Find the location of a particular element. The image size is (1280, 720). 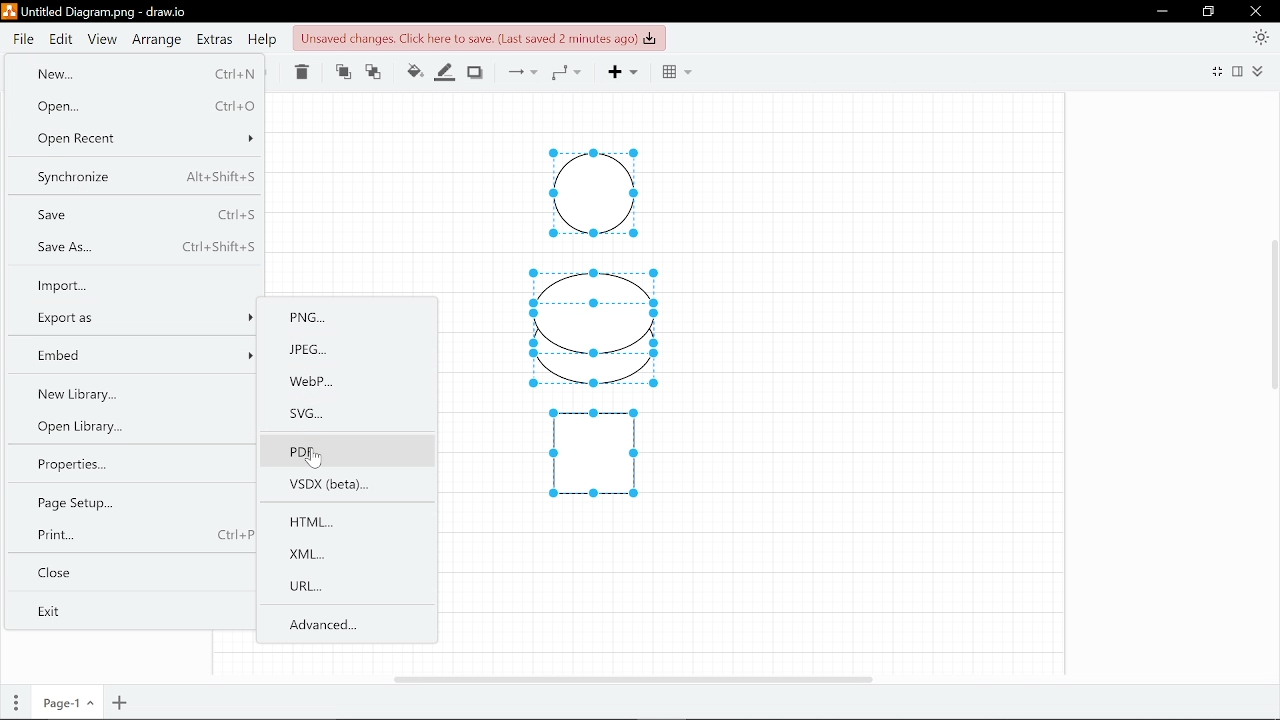

Save is located at coordinates (143, 215).